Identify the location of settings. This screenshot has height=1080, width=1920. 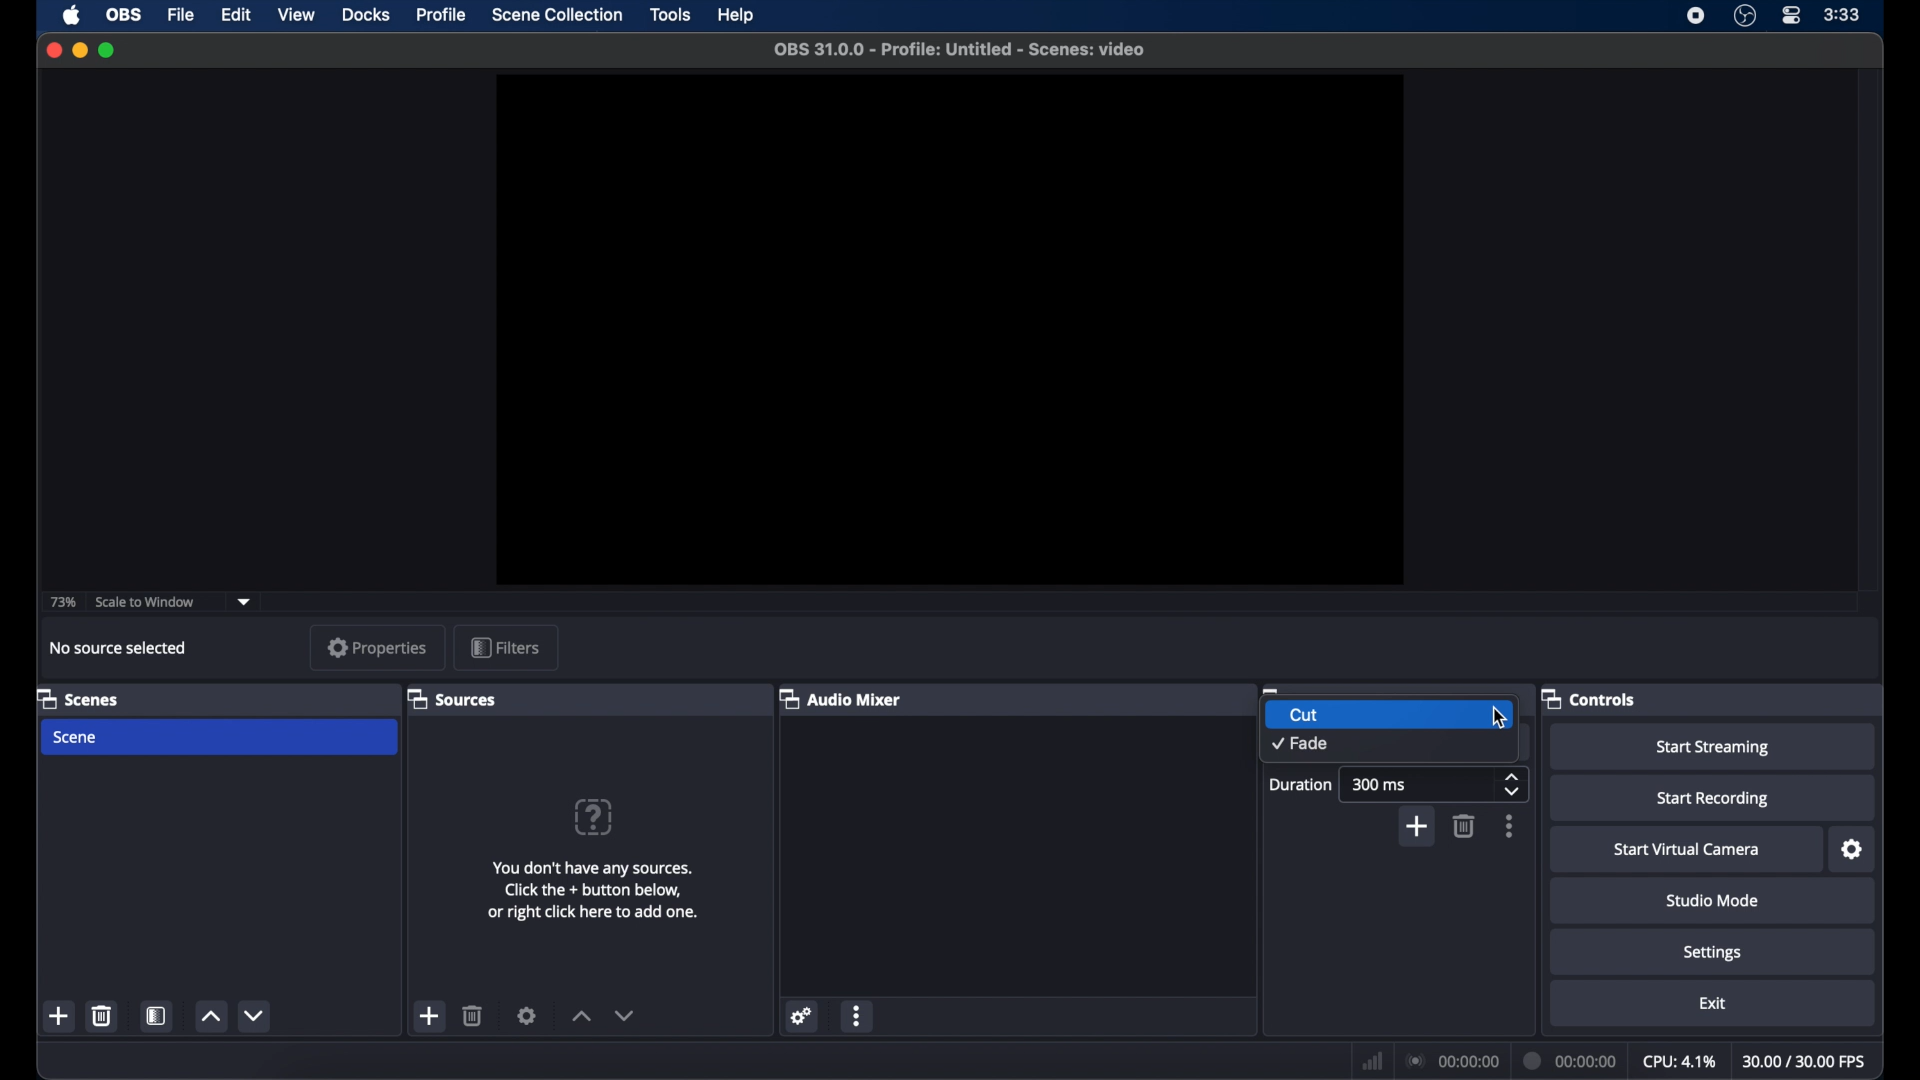
(1716, 954).